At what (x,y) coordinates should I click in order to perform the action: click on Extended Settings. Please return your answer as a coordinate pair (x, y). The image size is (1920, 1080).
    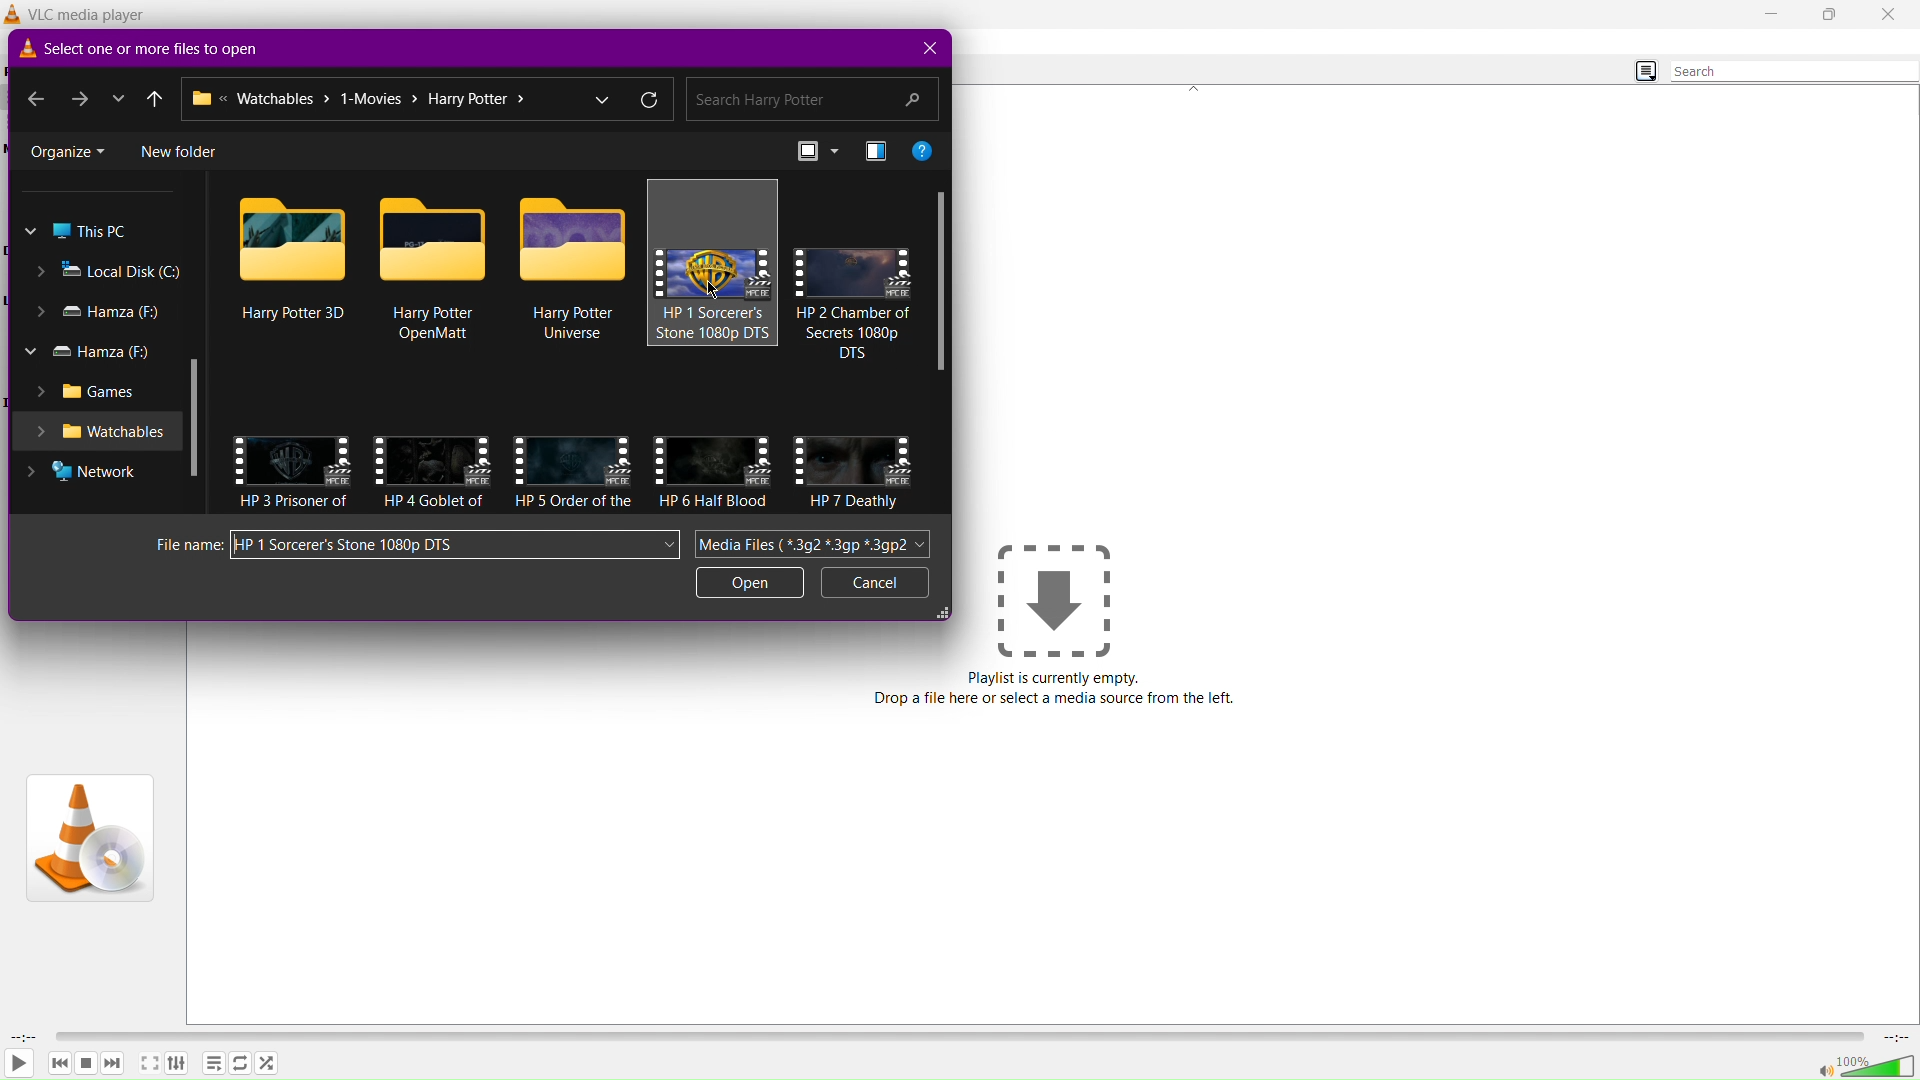
    Looking at the image, I should click on (182, 1066).